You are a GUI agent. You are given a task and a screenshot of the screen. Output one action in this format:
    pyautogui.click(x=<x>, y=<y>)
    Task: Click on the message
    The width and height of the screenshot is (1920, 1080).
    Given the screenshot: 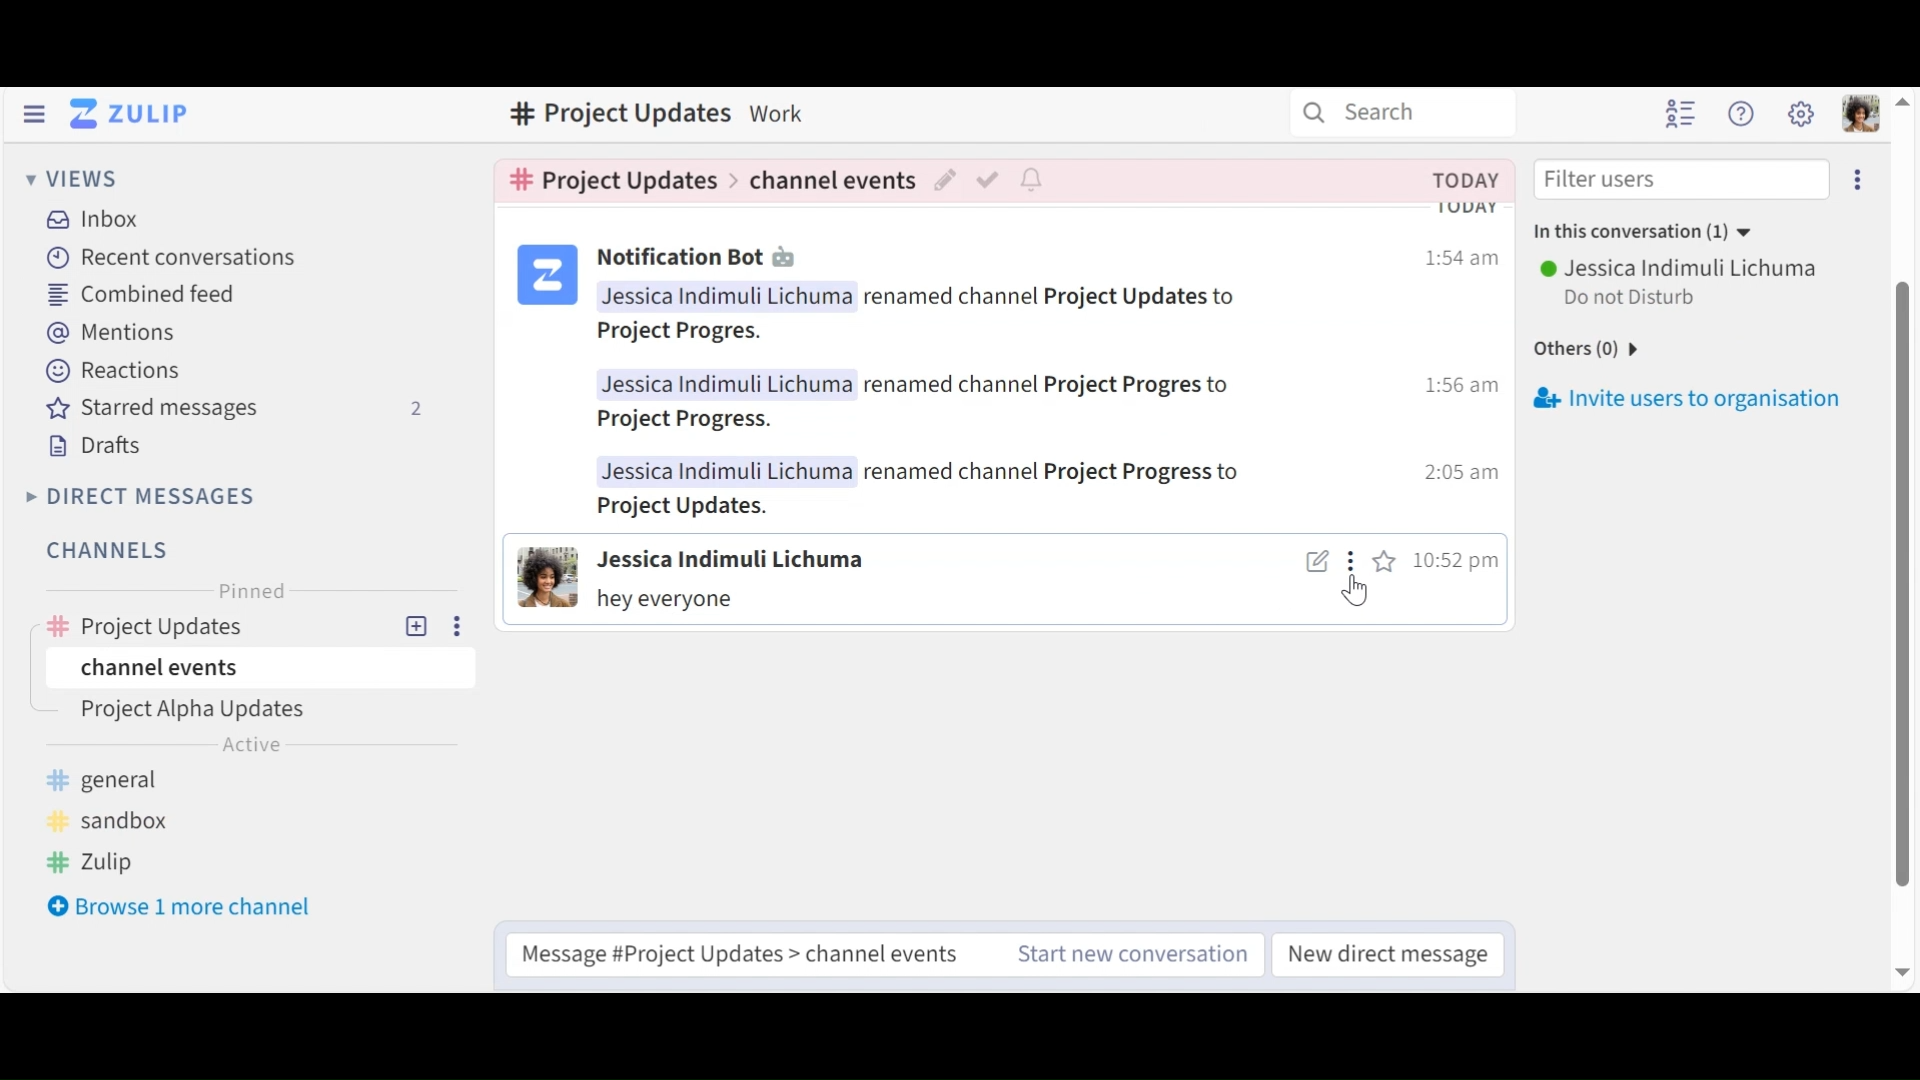 What is the action you would take?
    pyautogui.click(x=936, y=405)
    